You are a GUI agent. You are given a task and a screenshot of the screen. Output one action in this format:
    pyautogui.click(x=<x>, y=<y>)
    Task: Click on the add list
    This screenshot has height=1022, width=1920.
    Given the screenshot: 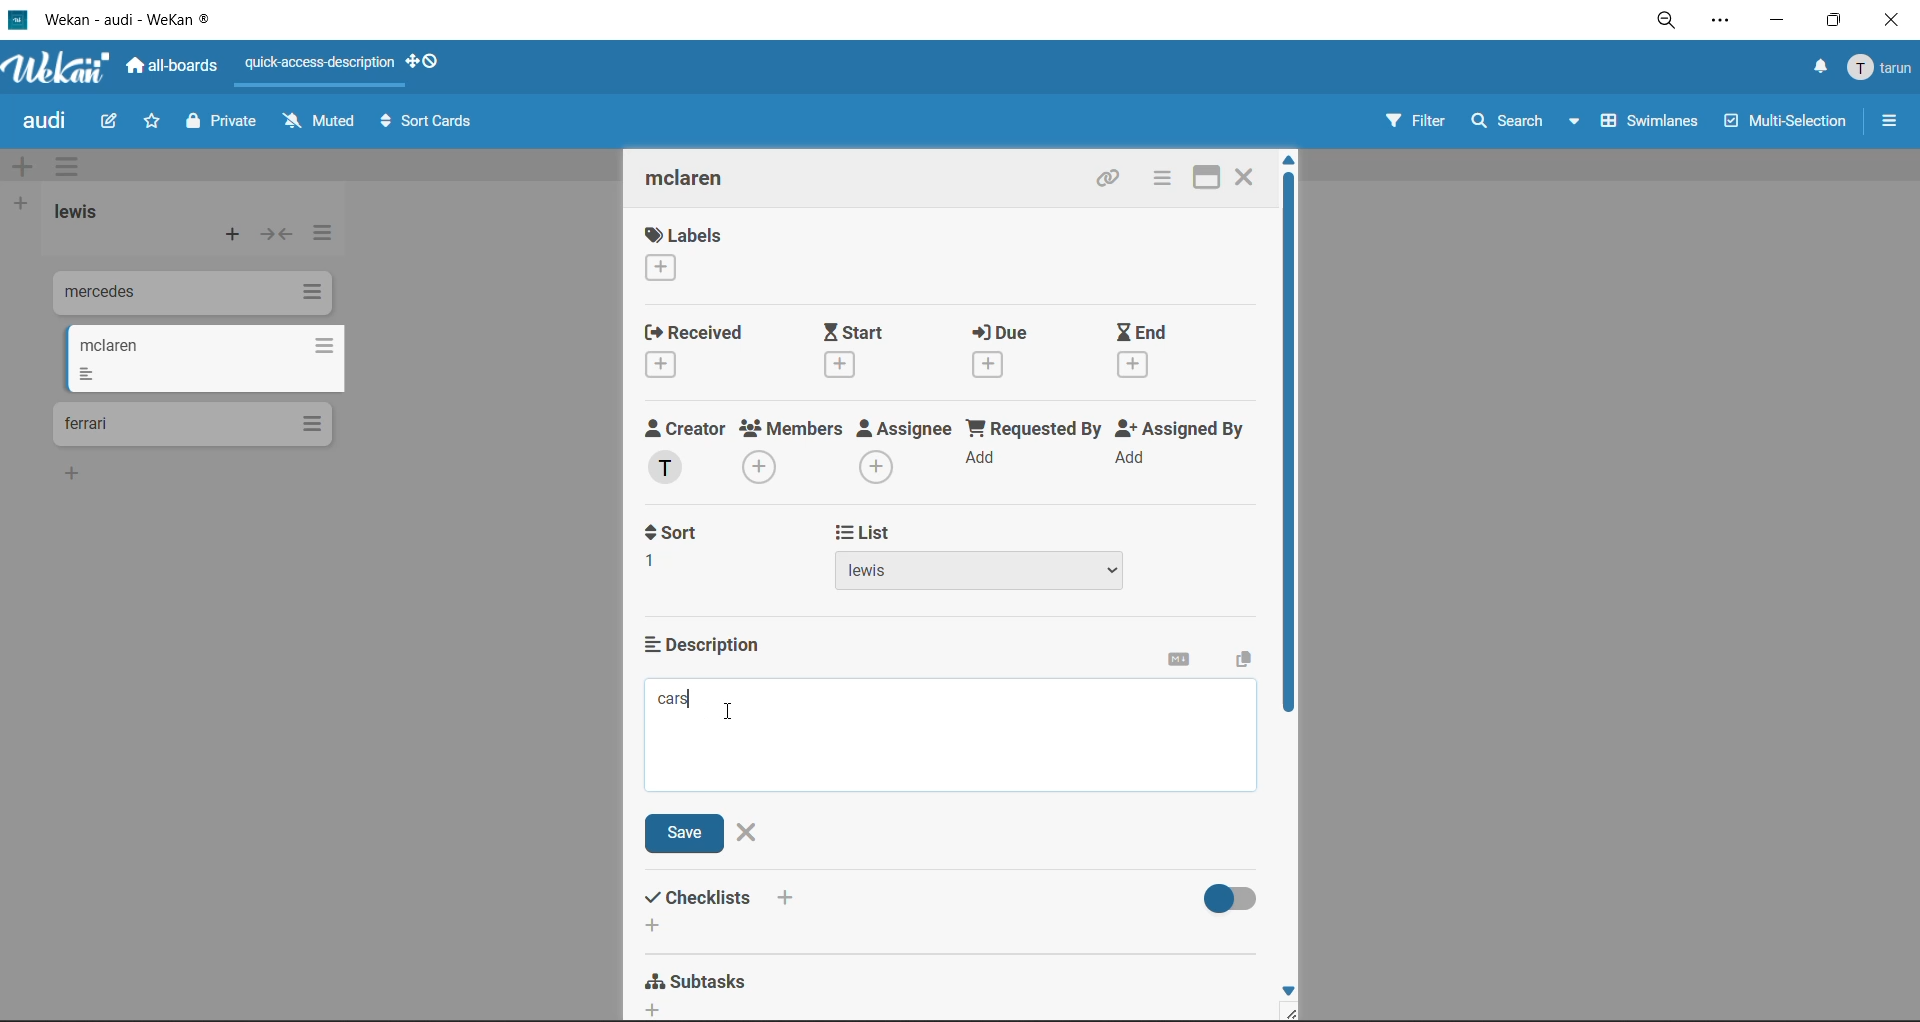 What is the action you would take?
    pyautogui.click(x=19, y=205)
    